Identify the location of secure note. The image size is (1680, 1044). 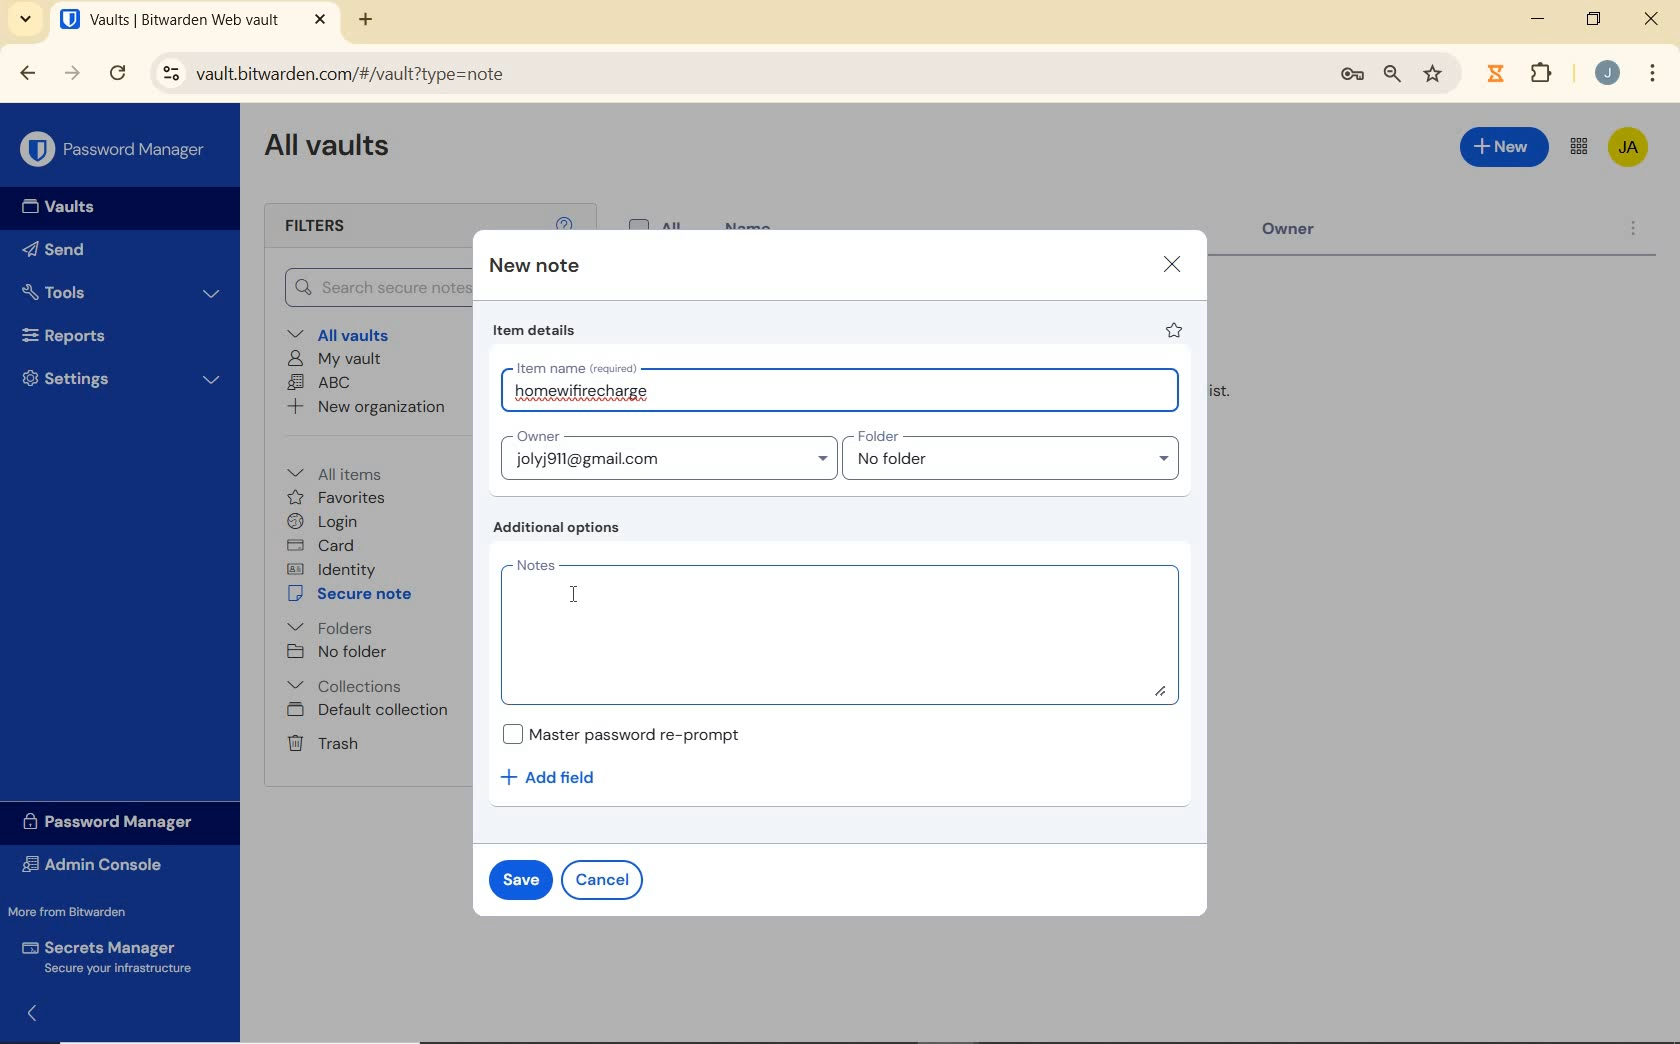
(354, 594).